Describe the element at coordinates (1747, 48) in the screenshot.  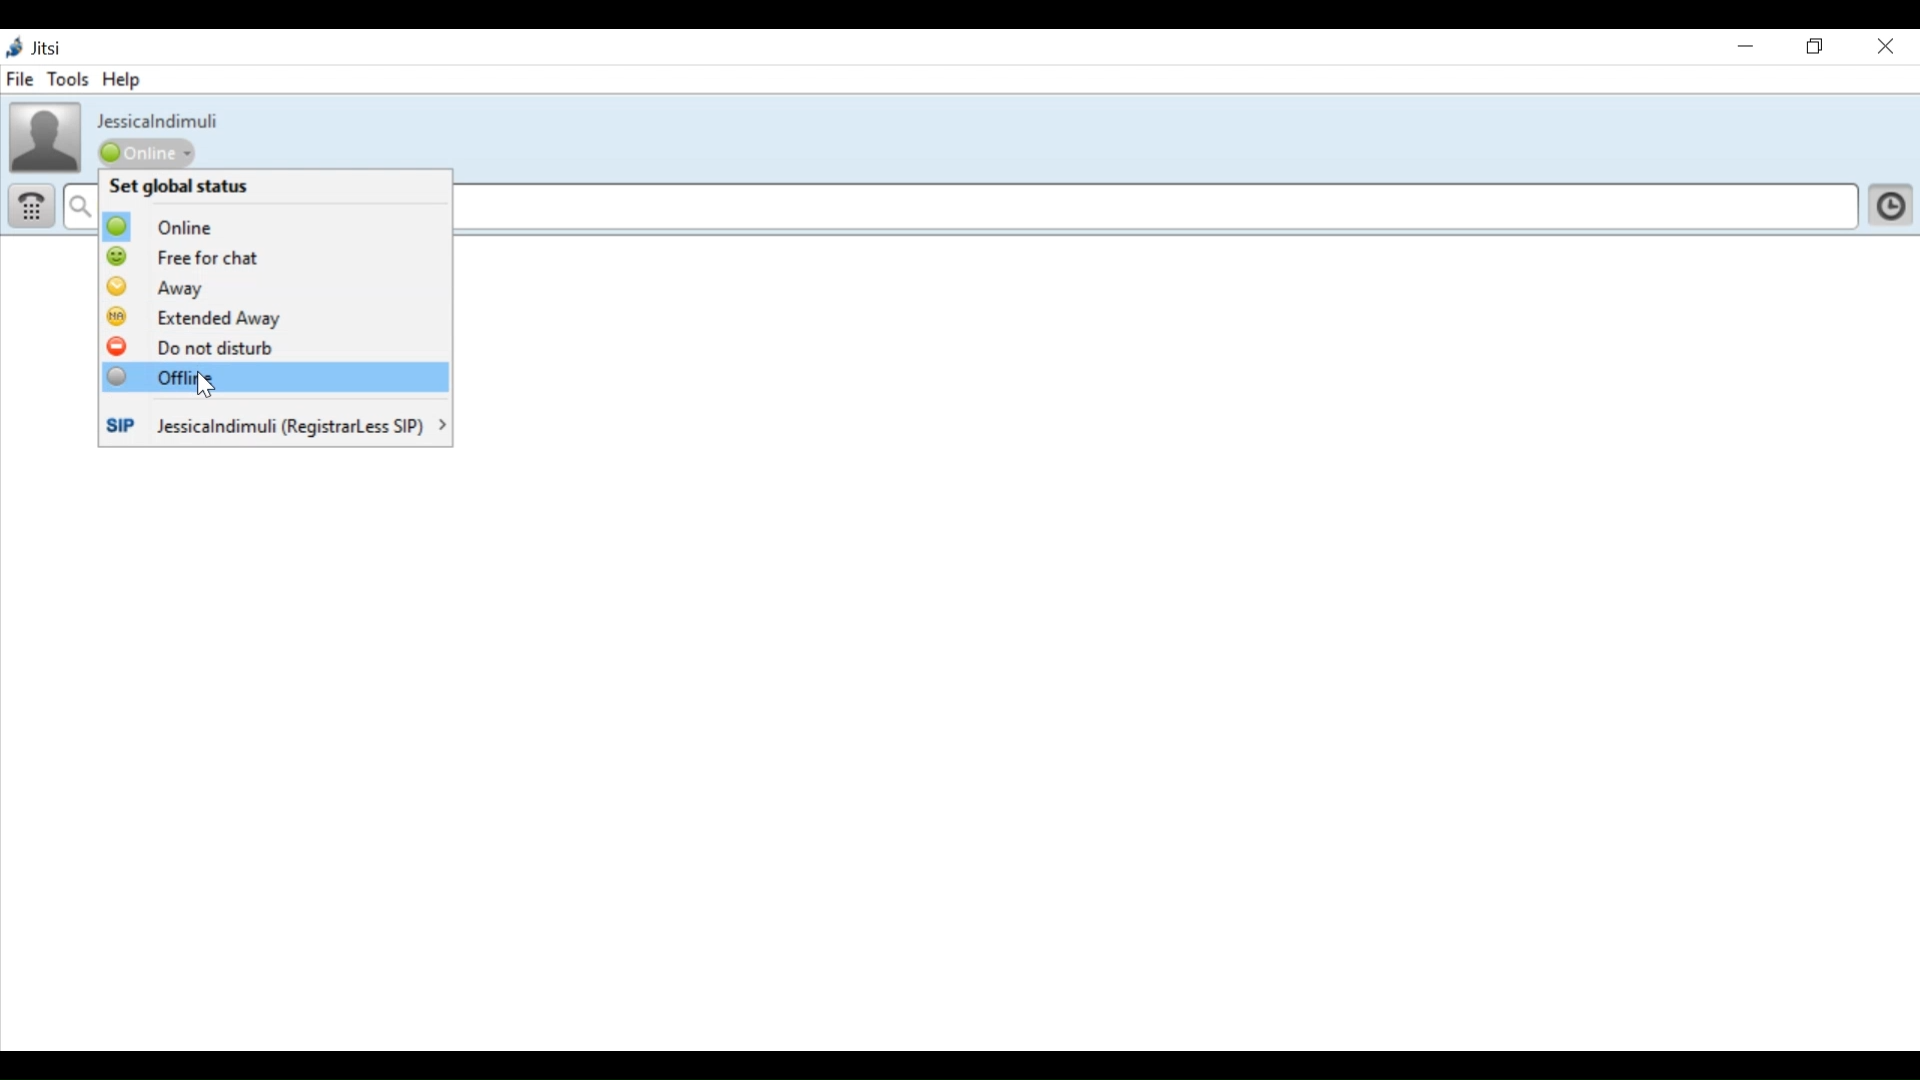
I see `Minimize` at that location.